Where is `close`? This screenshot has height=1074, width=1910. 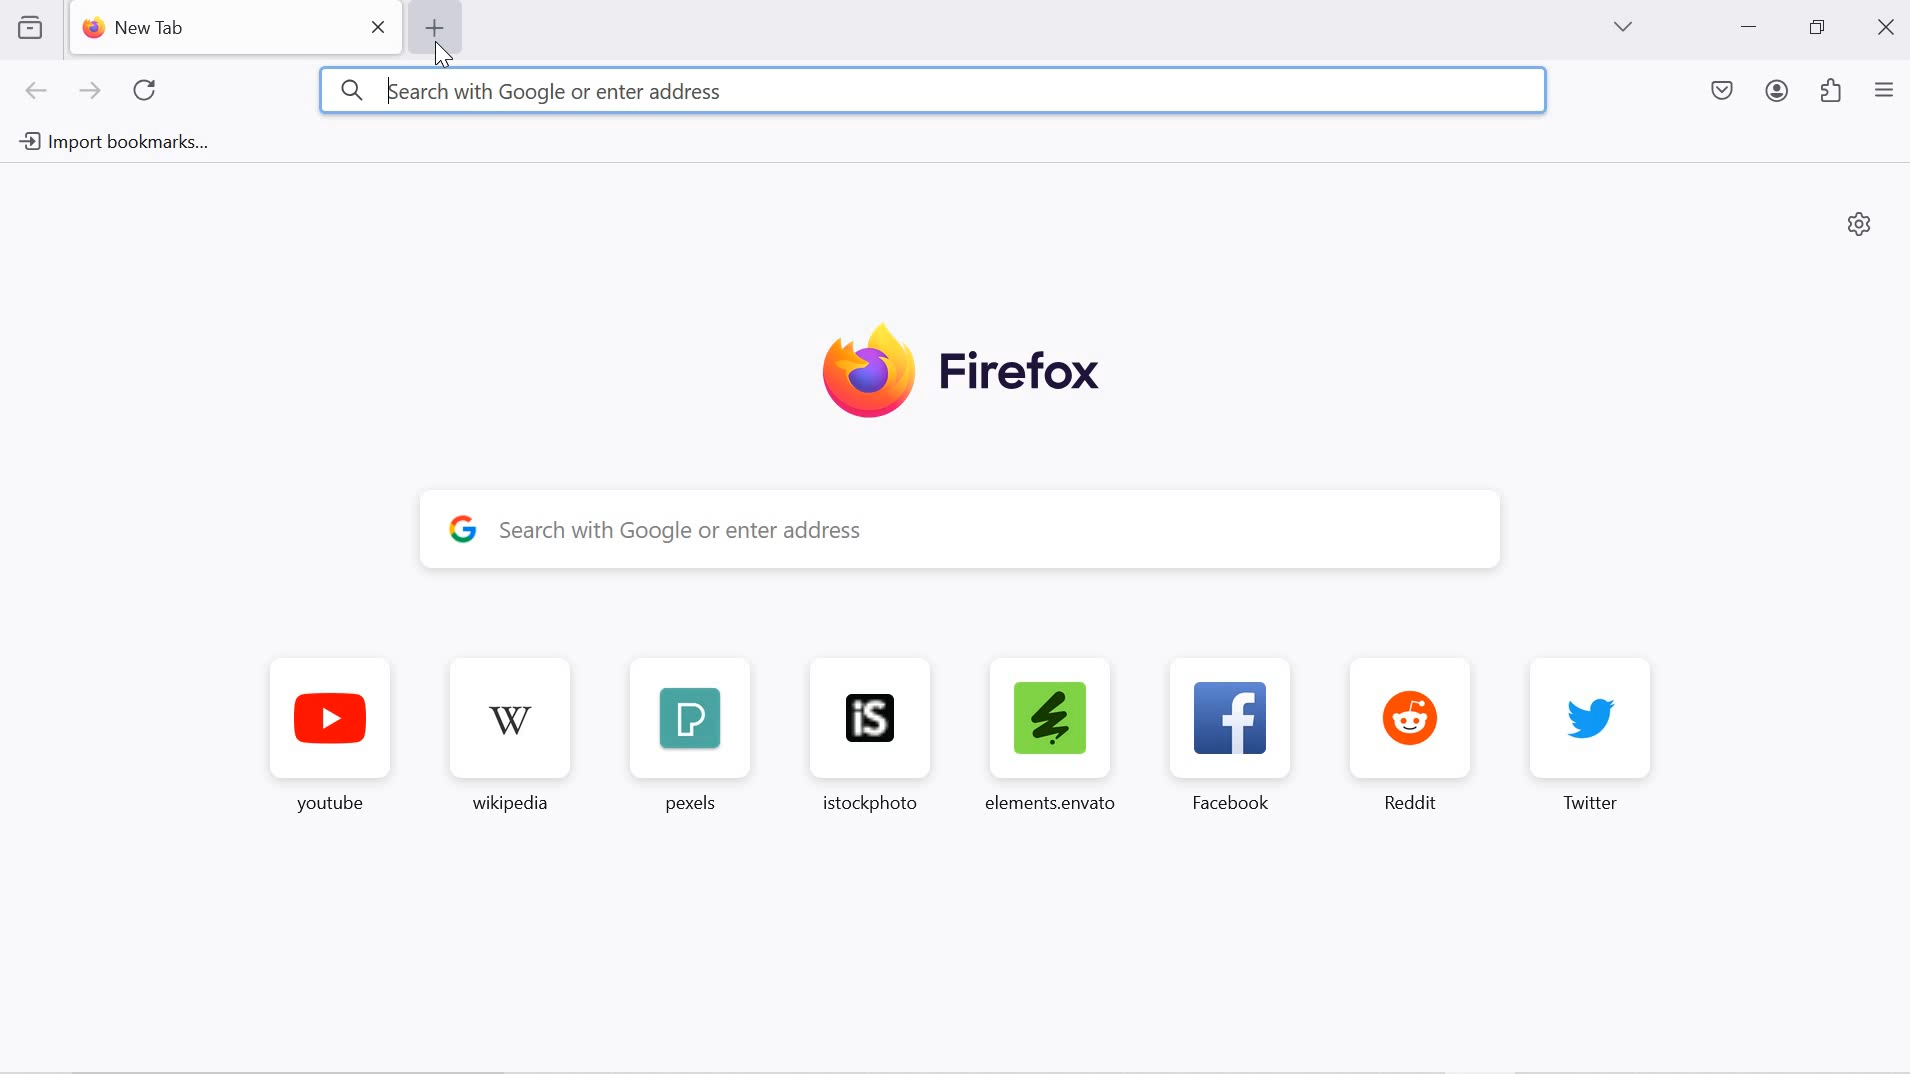
close is located at coordinates (1889, 25).